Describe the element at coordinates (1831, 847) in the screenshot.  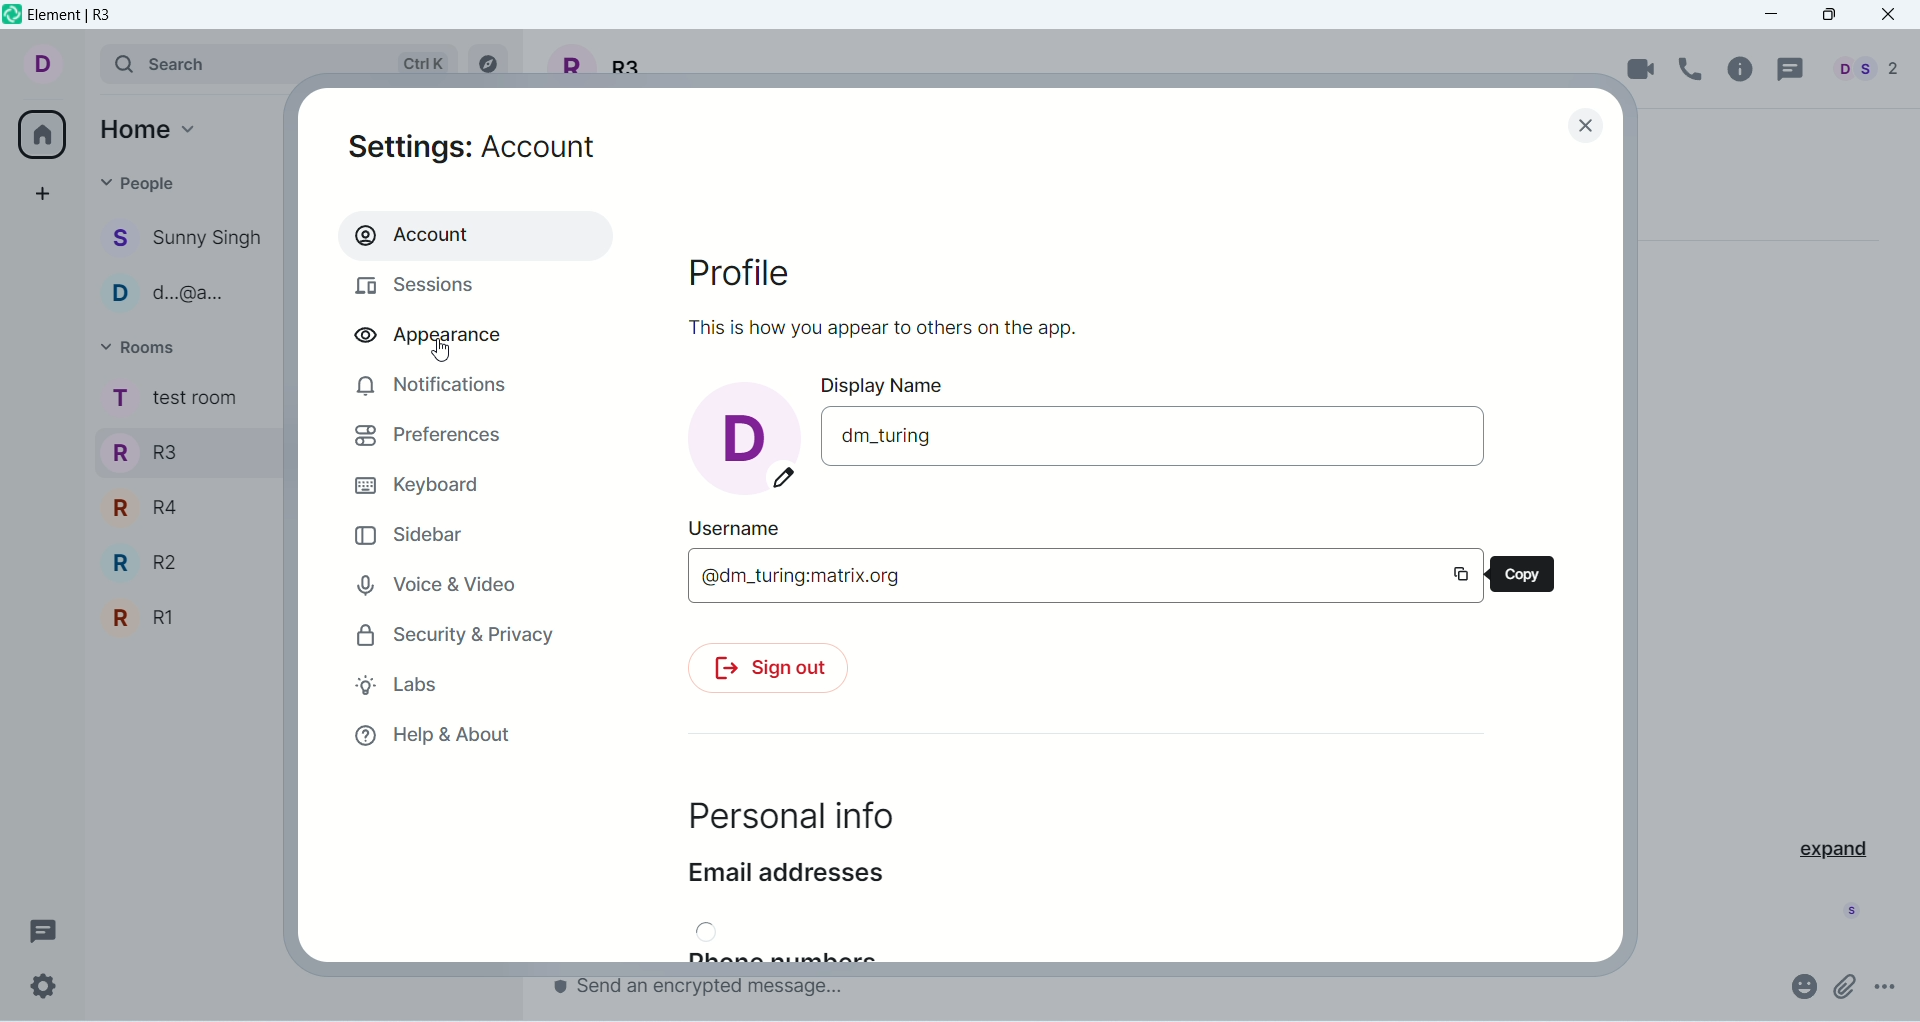
I see `expand` at that location.